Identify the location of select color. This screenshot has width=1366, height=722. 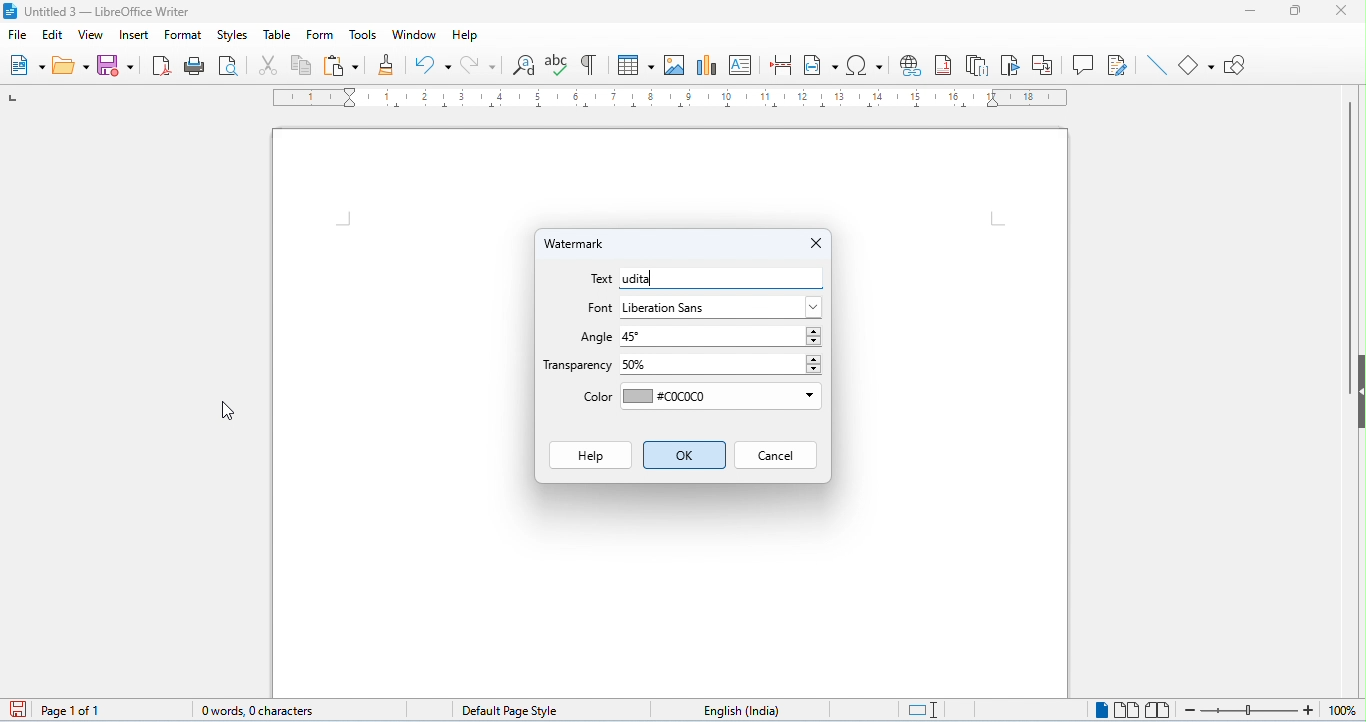
(721, 399).